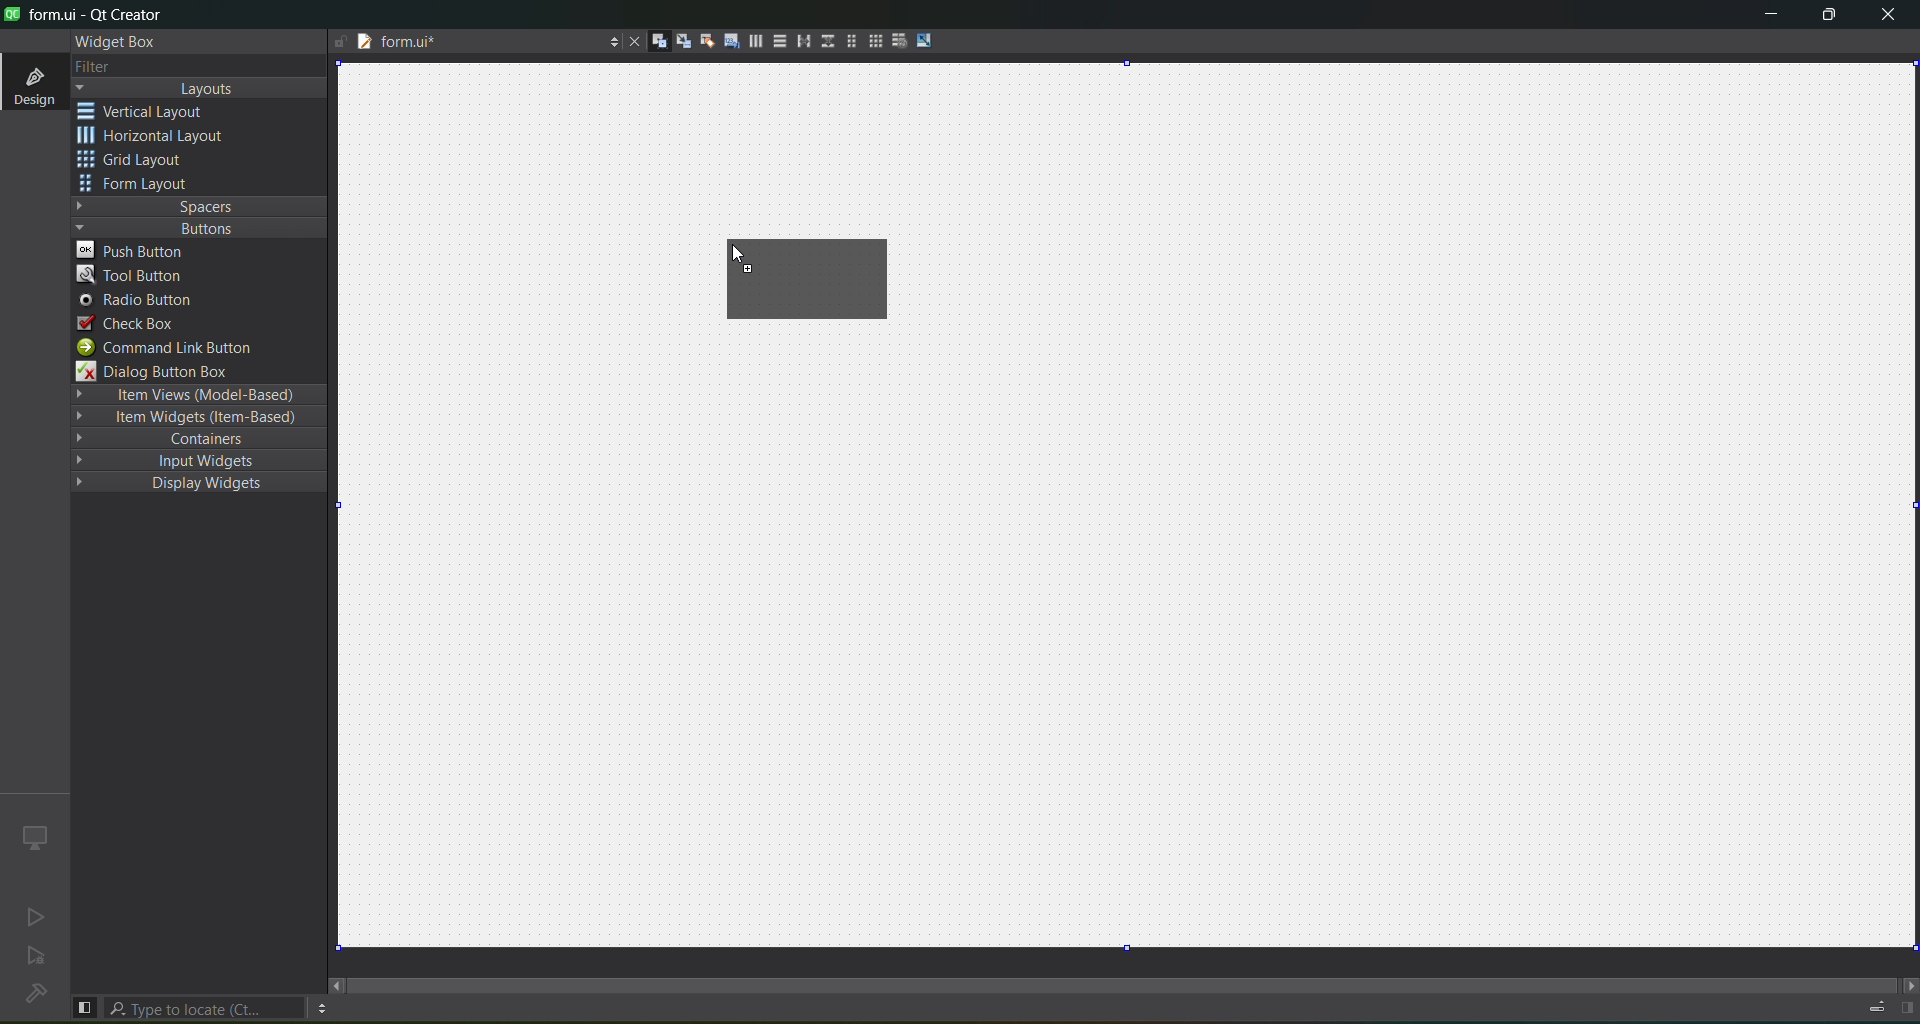 Image resolution: width=1920 pixels, height=1024 pixels. Describe the element at coordinates (629, 41) in the screenshot. I see `close tab` at that location.